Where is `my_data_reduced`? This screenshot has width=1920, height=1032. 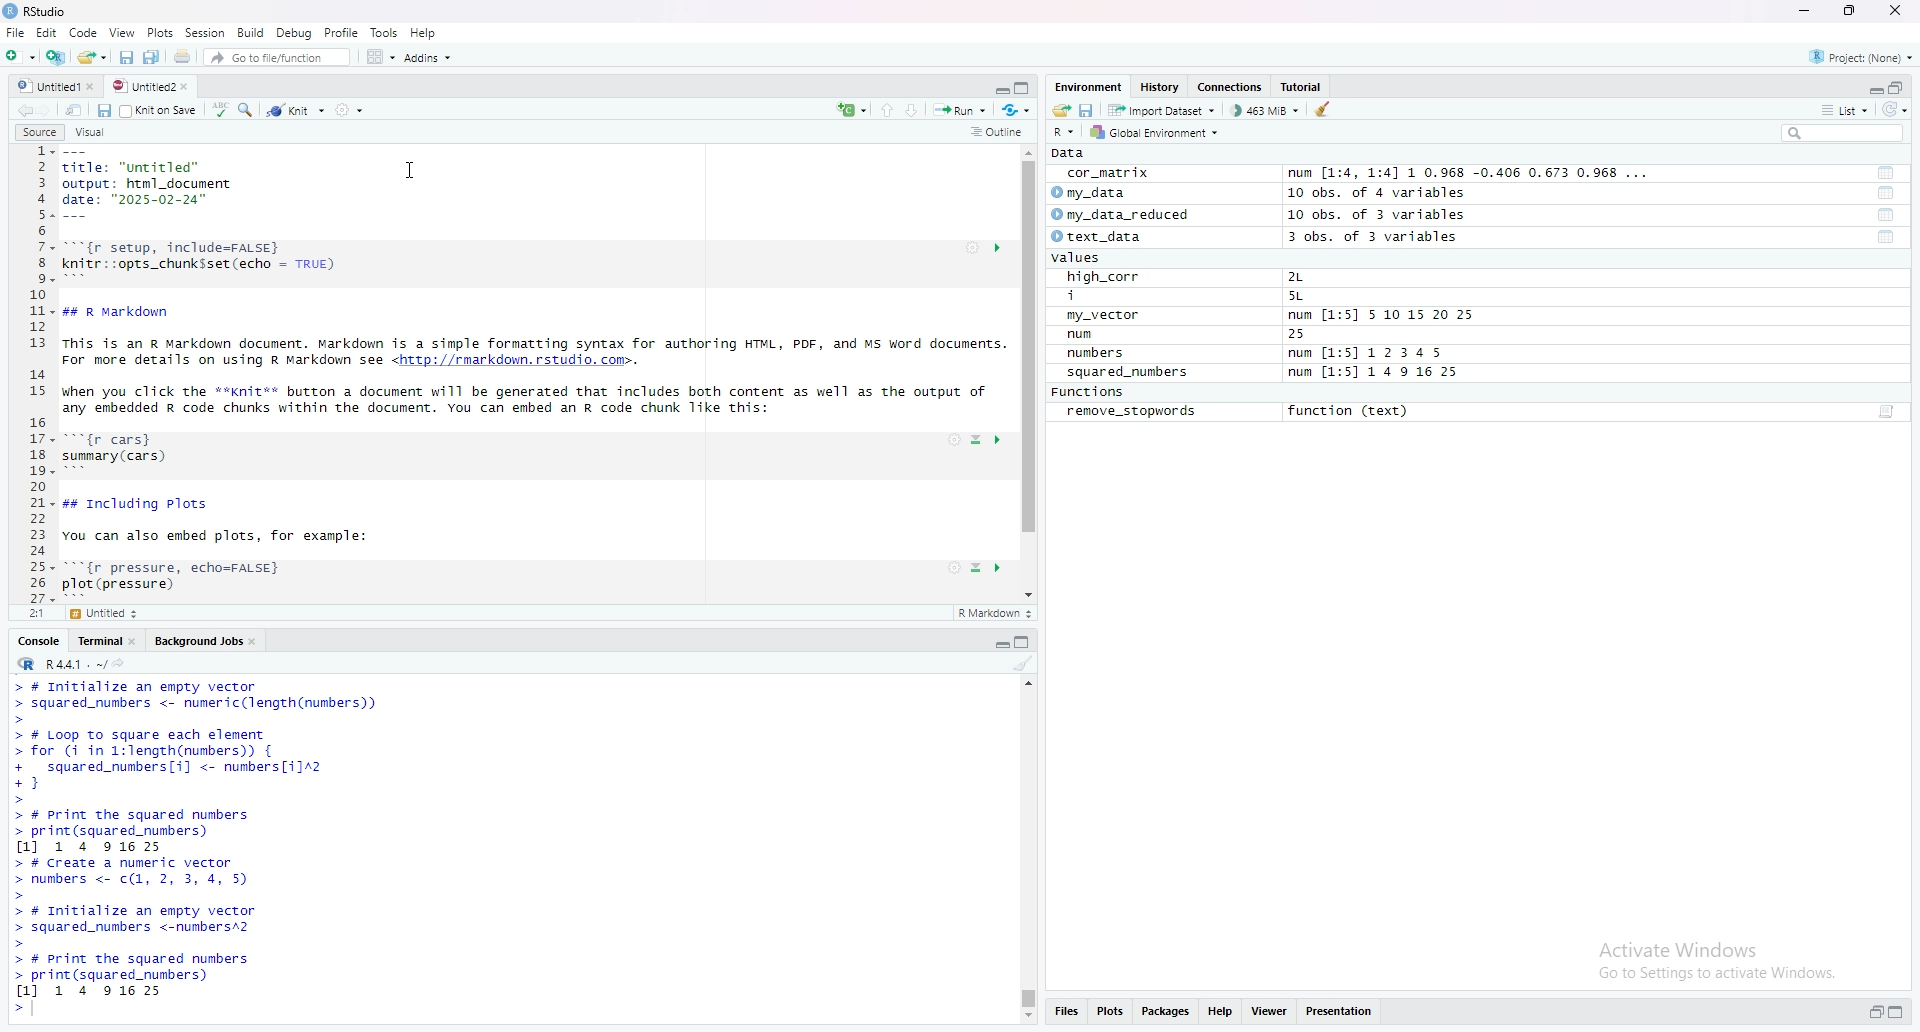
my_data_reduced is located at coordinates (1132, 215).